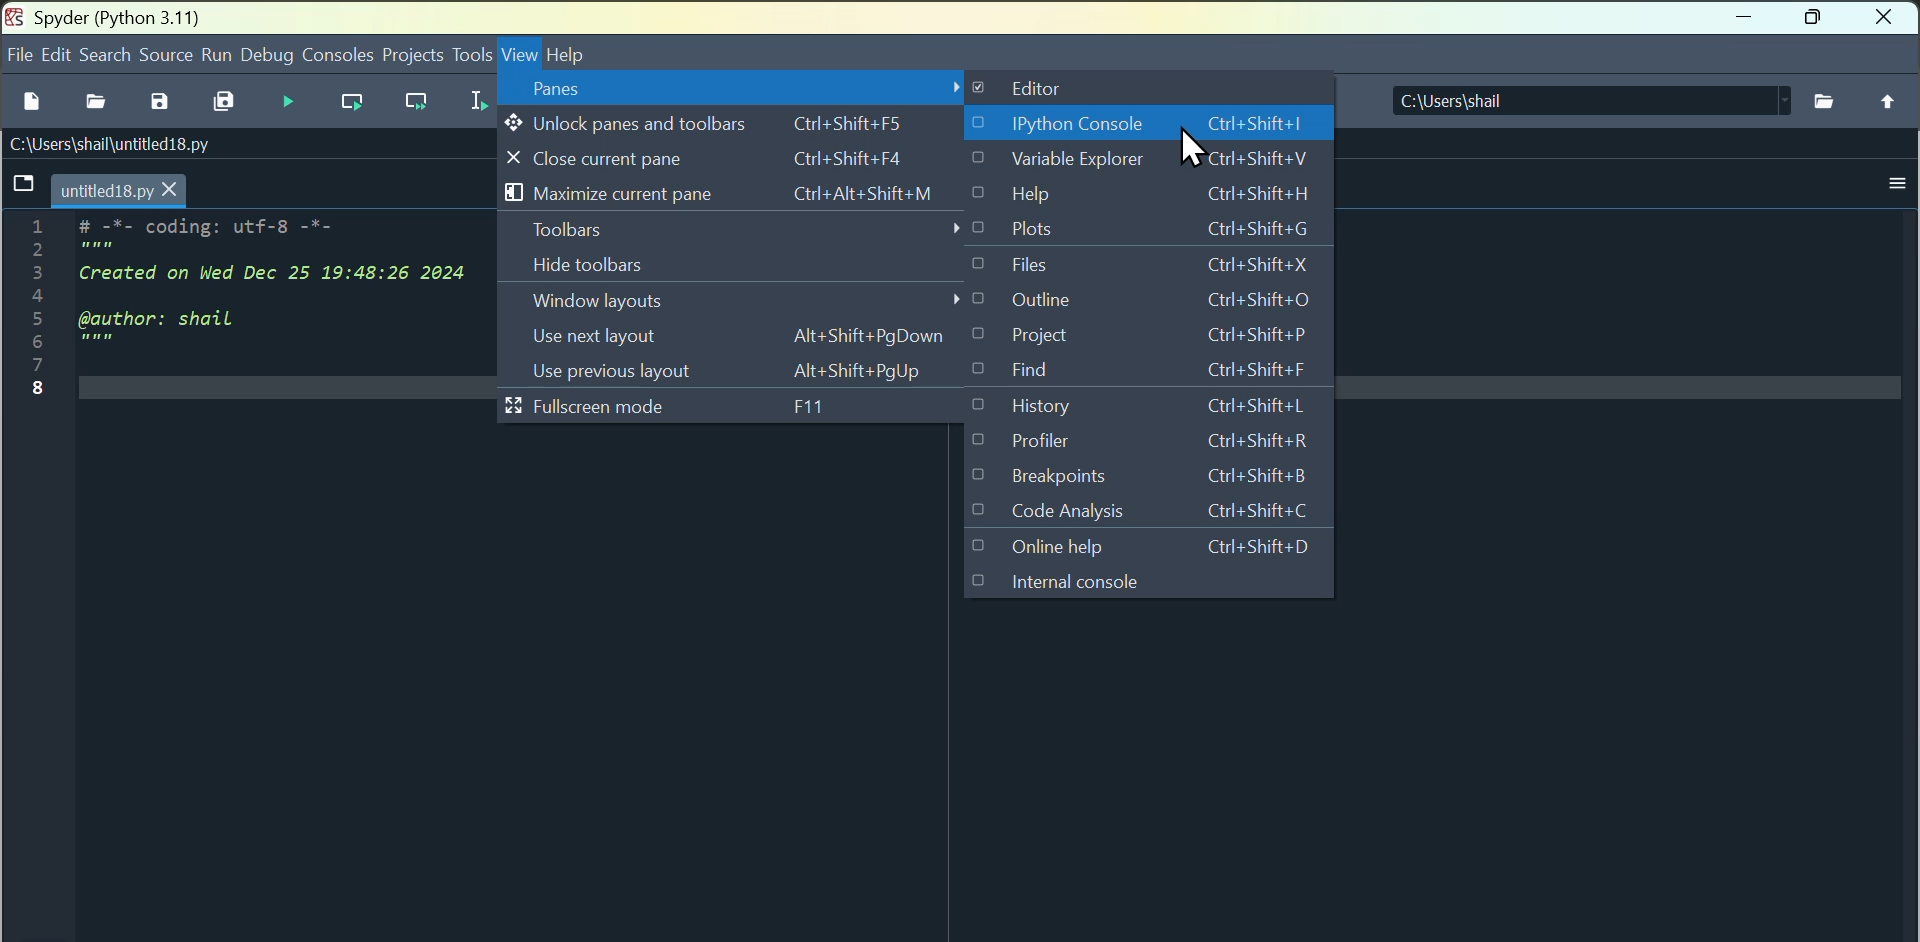 The width and height of the screenshot is (1920, 942). What do you see at coordinates (1151, 265) in the screenshot?
I see `Files` at bounding box center [1151, 265].